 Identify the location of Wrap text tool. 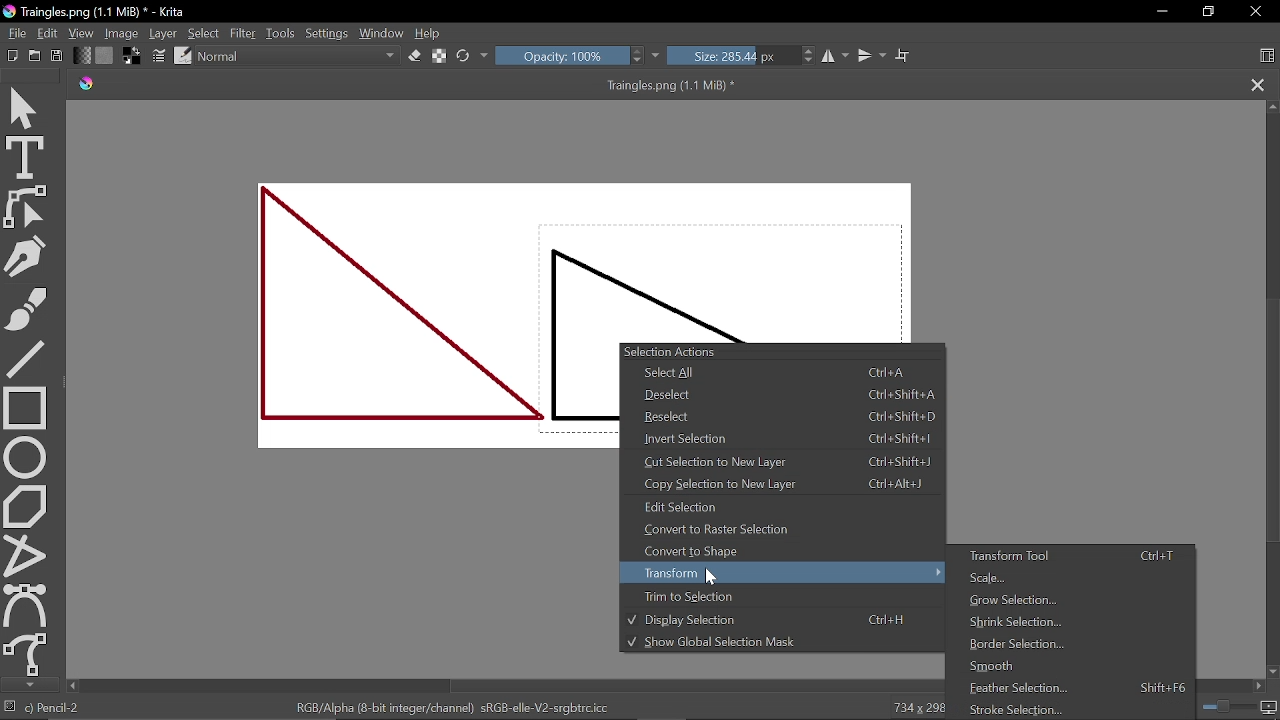
(902, 55).